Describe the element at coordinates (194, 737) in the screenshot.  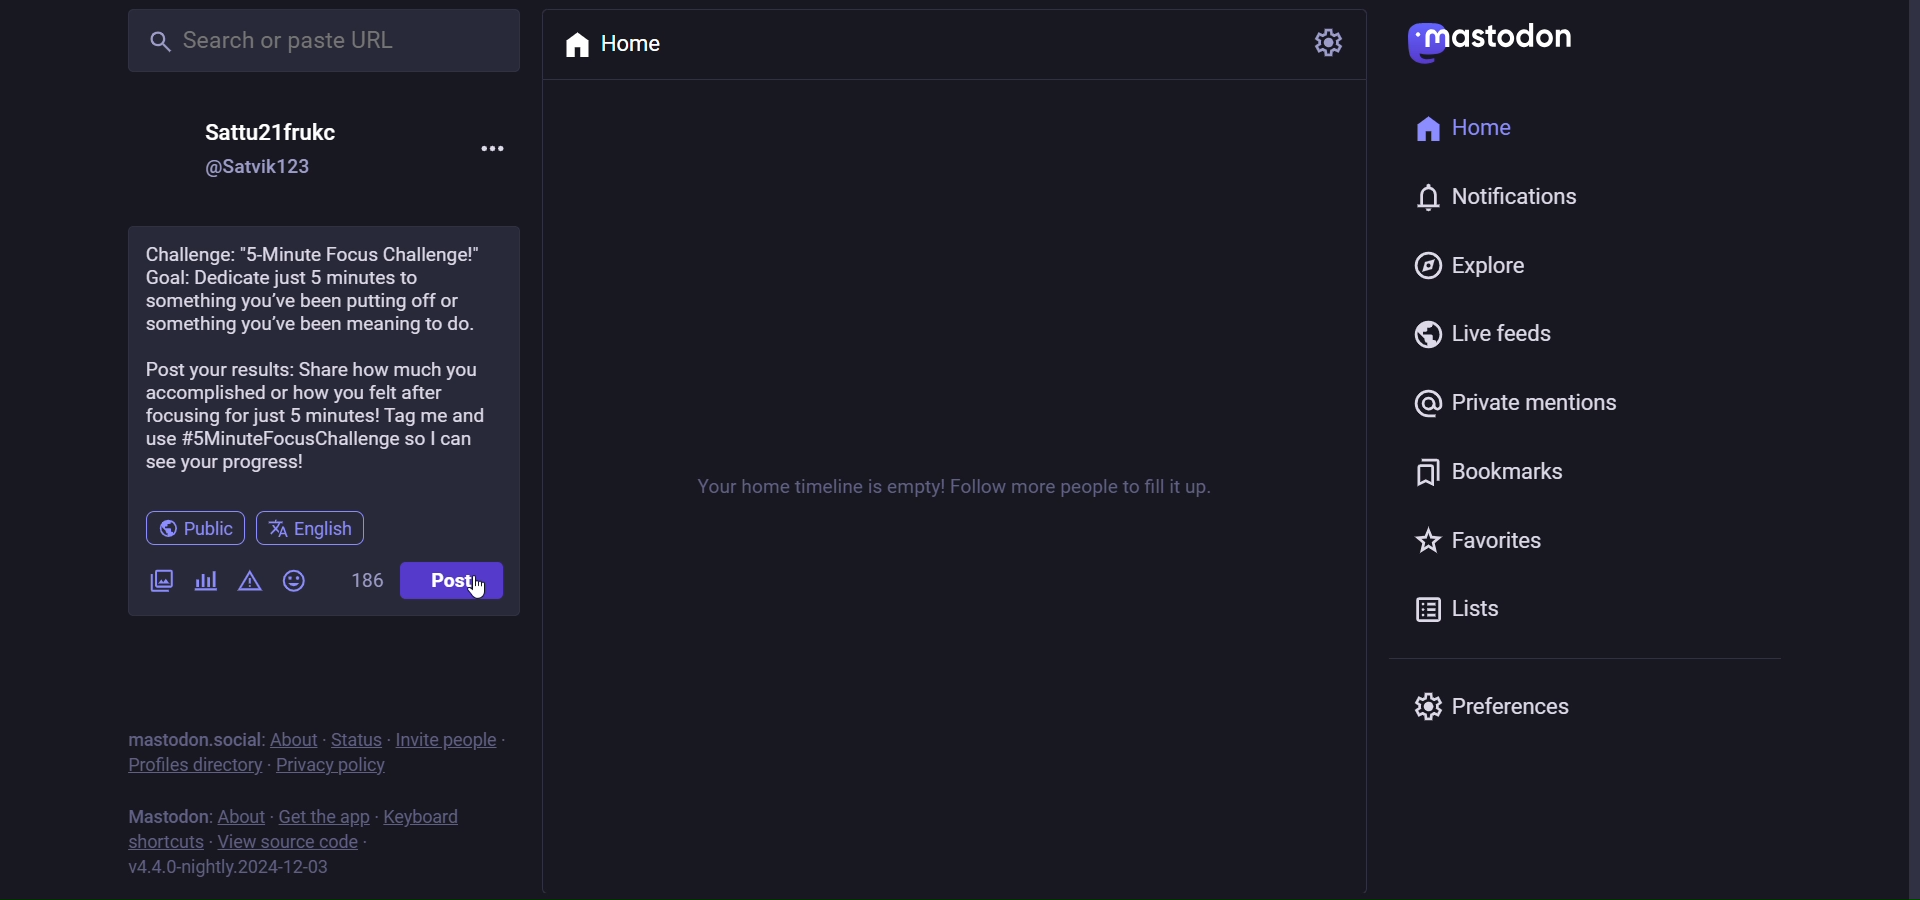
I see `mastodon social` at that location.